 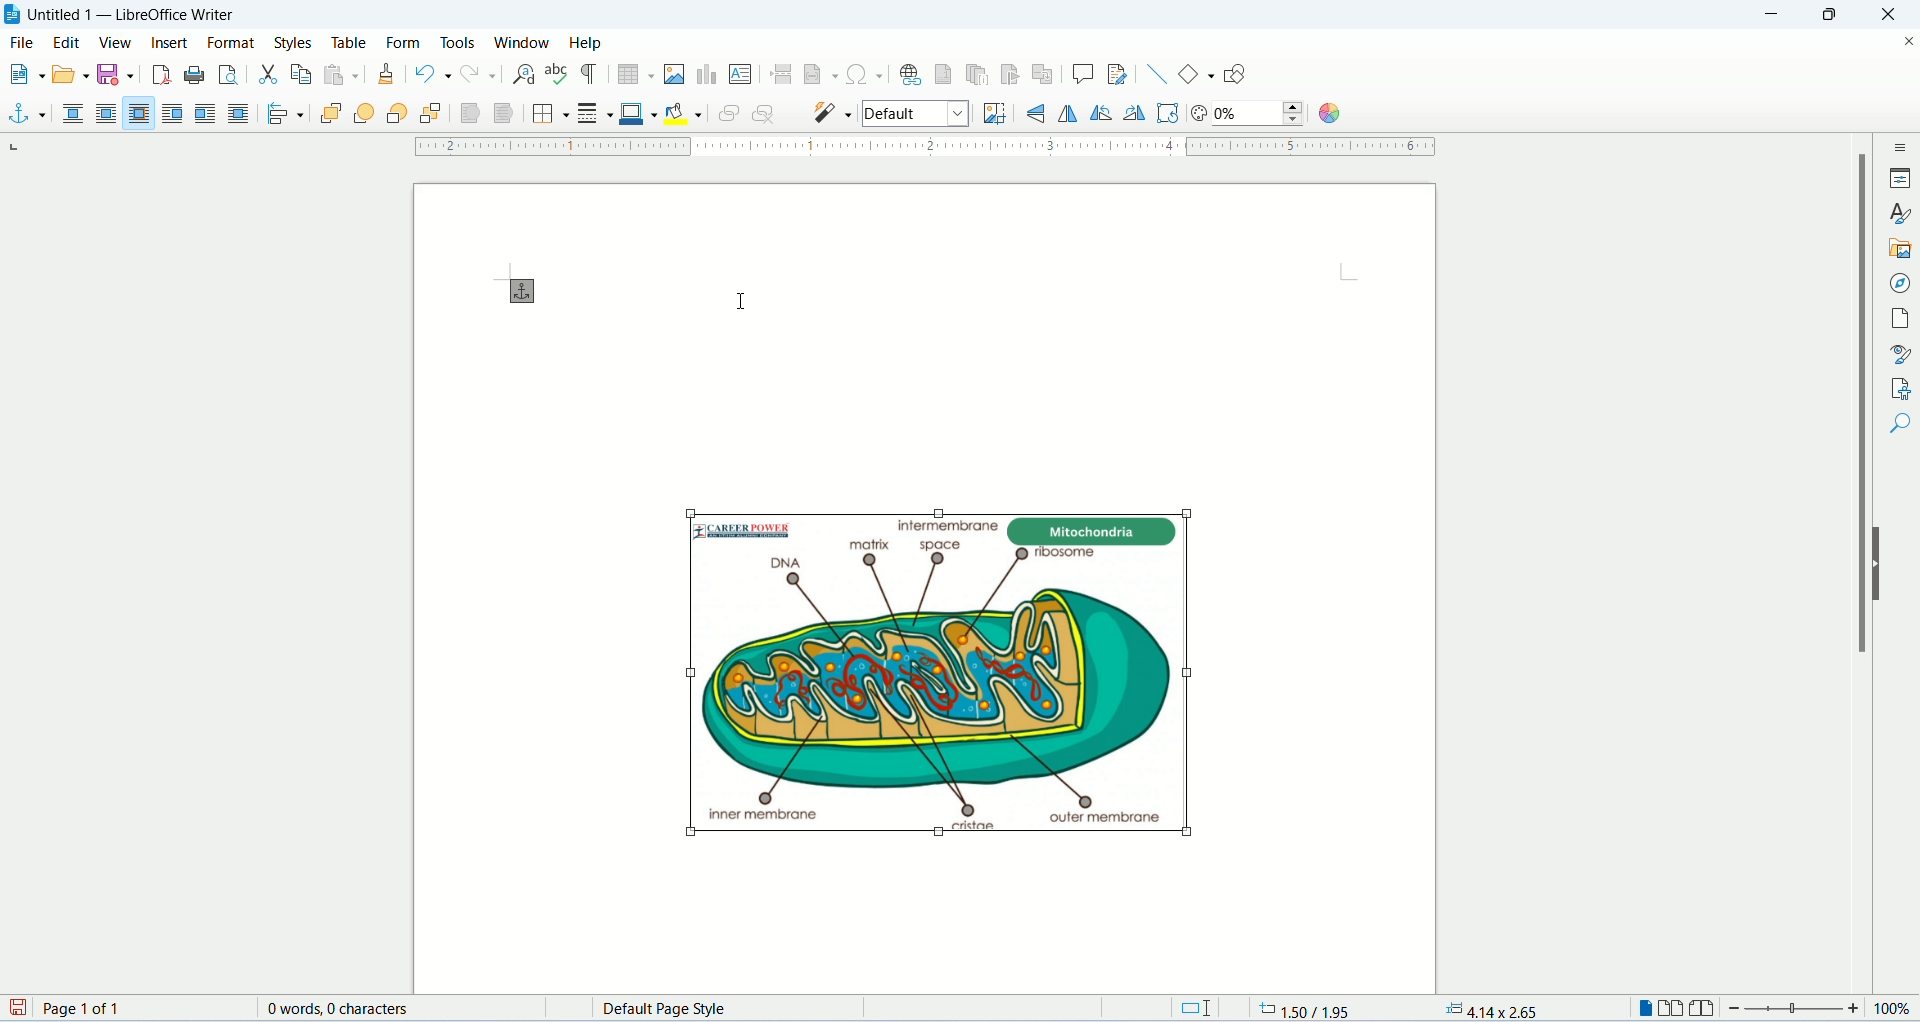 What do you see at coordinates (467, 114) in the screenshot?
I see `to foreground` at bounding box center [467, 114].